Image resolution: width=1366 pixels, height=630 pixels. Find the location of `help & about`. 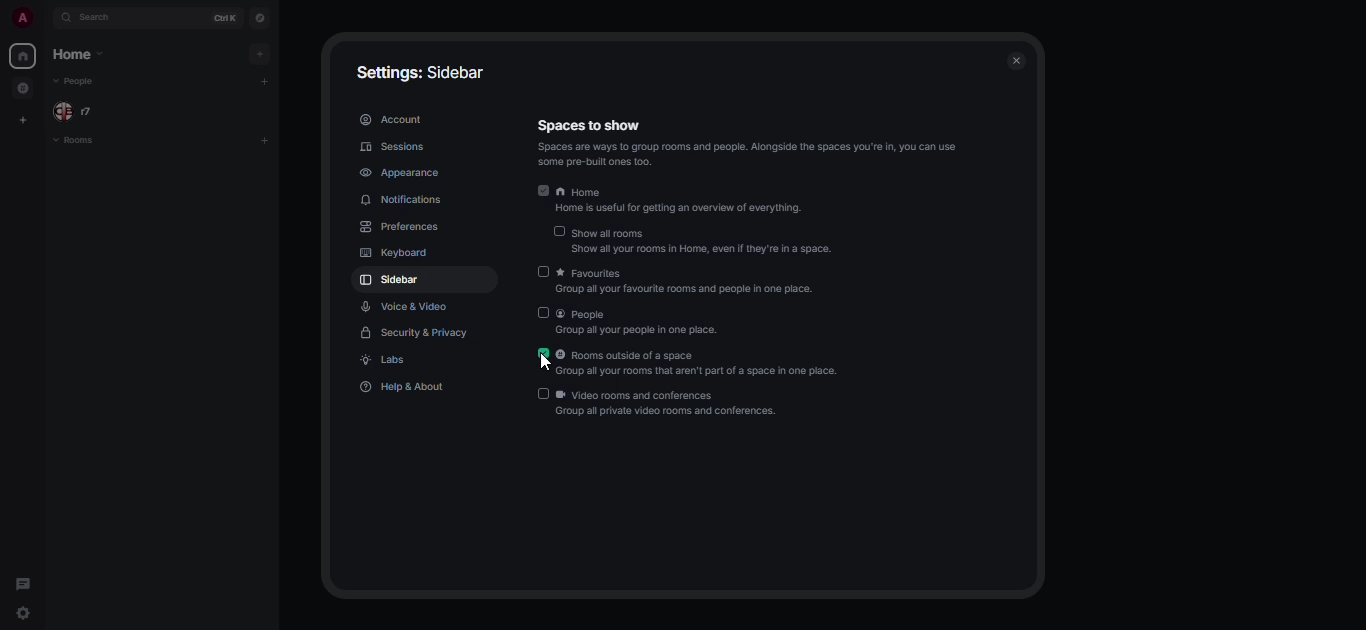

help & about is located at coordinates (406, 389).